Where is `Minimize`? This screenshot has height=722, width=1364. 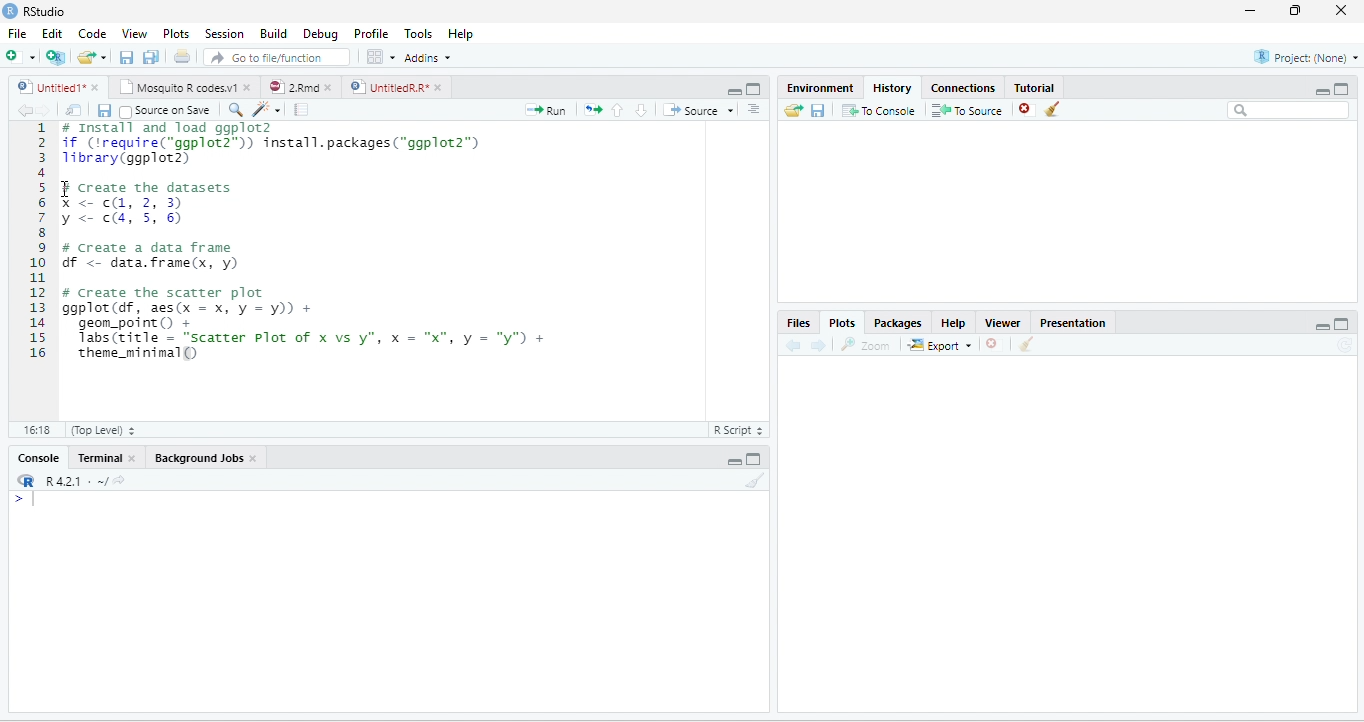 Minimize is located at coordinates (1322, 91).